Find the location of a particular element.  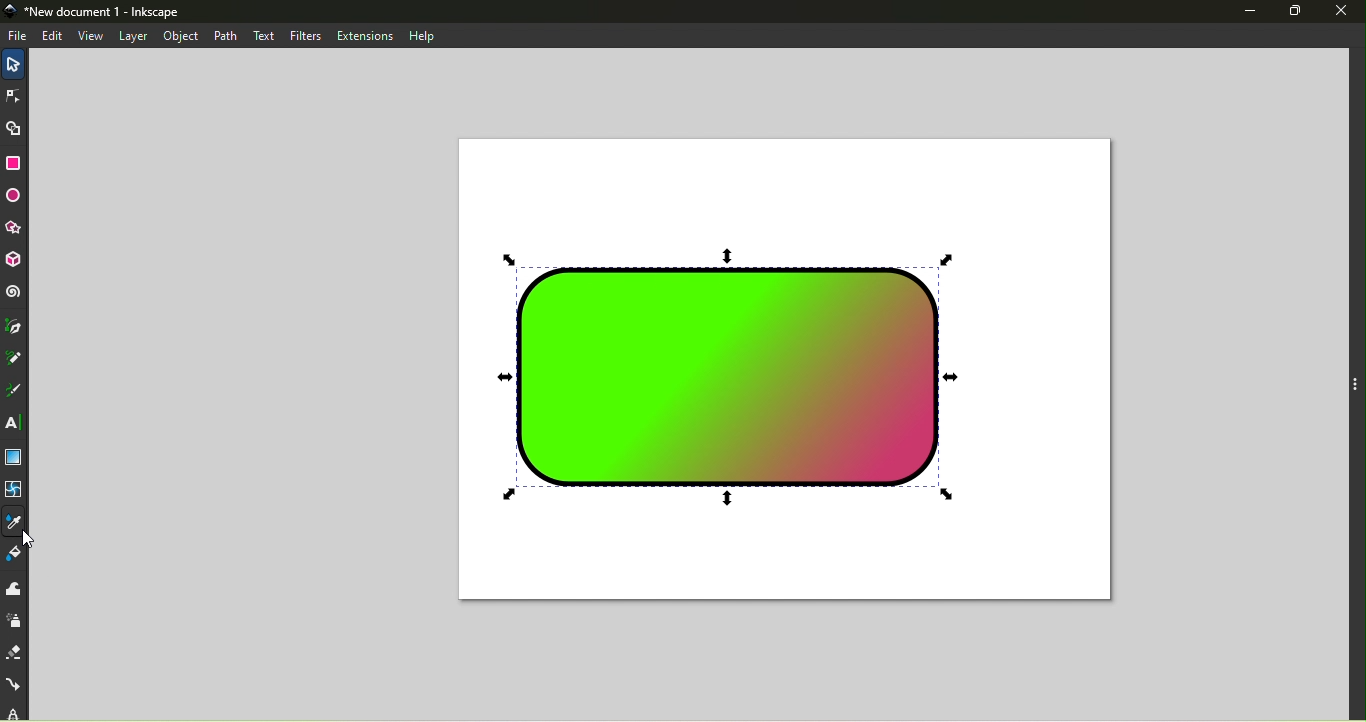

New document 1 - Inkscape is located at coordinates (111, 12).